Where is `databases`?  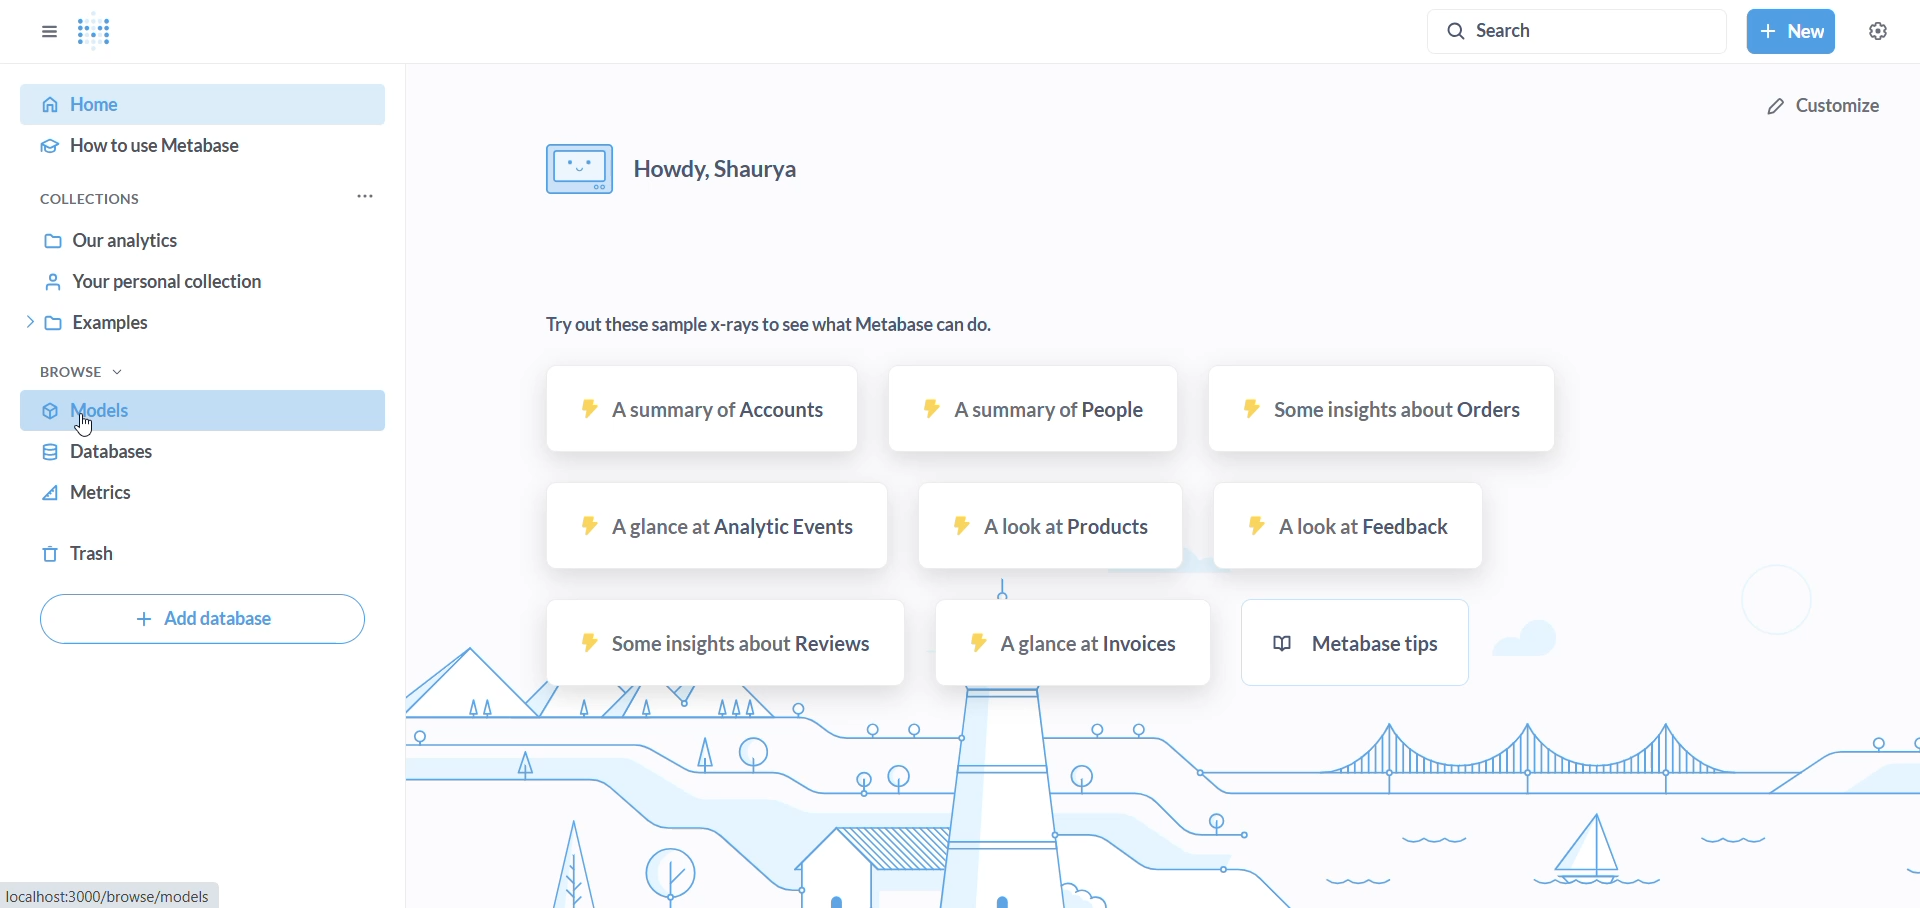 databases is located at coordinates (196, 460).